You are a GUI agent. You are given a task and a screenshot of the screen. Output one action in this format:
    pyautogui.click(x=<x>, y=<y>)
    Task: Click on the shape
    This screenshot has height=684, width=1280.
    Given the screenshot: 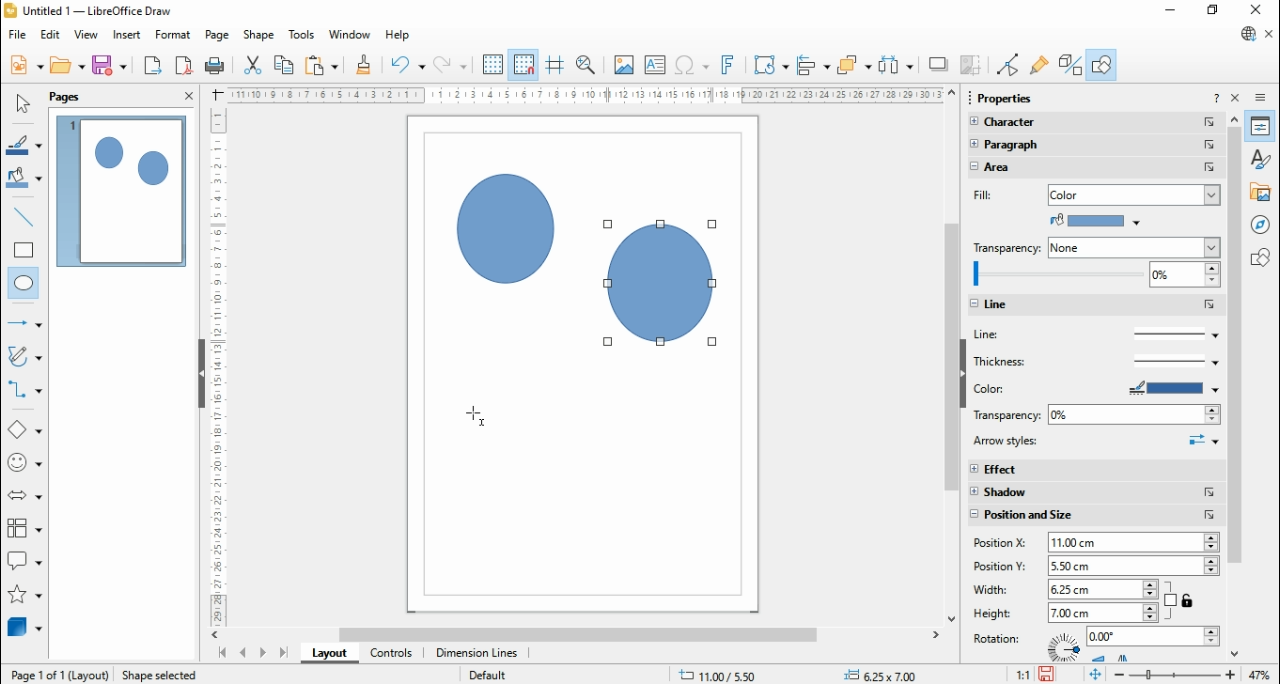 What is the action you would take?
    pyautogui.click(x=258, y=35)
    